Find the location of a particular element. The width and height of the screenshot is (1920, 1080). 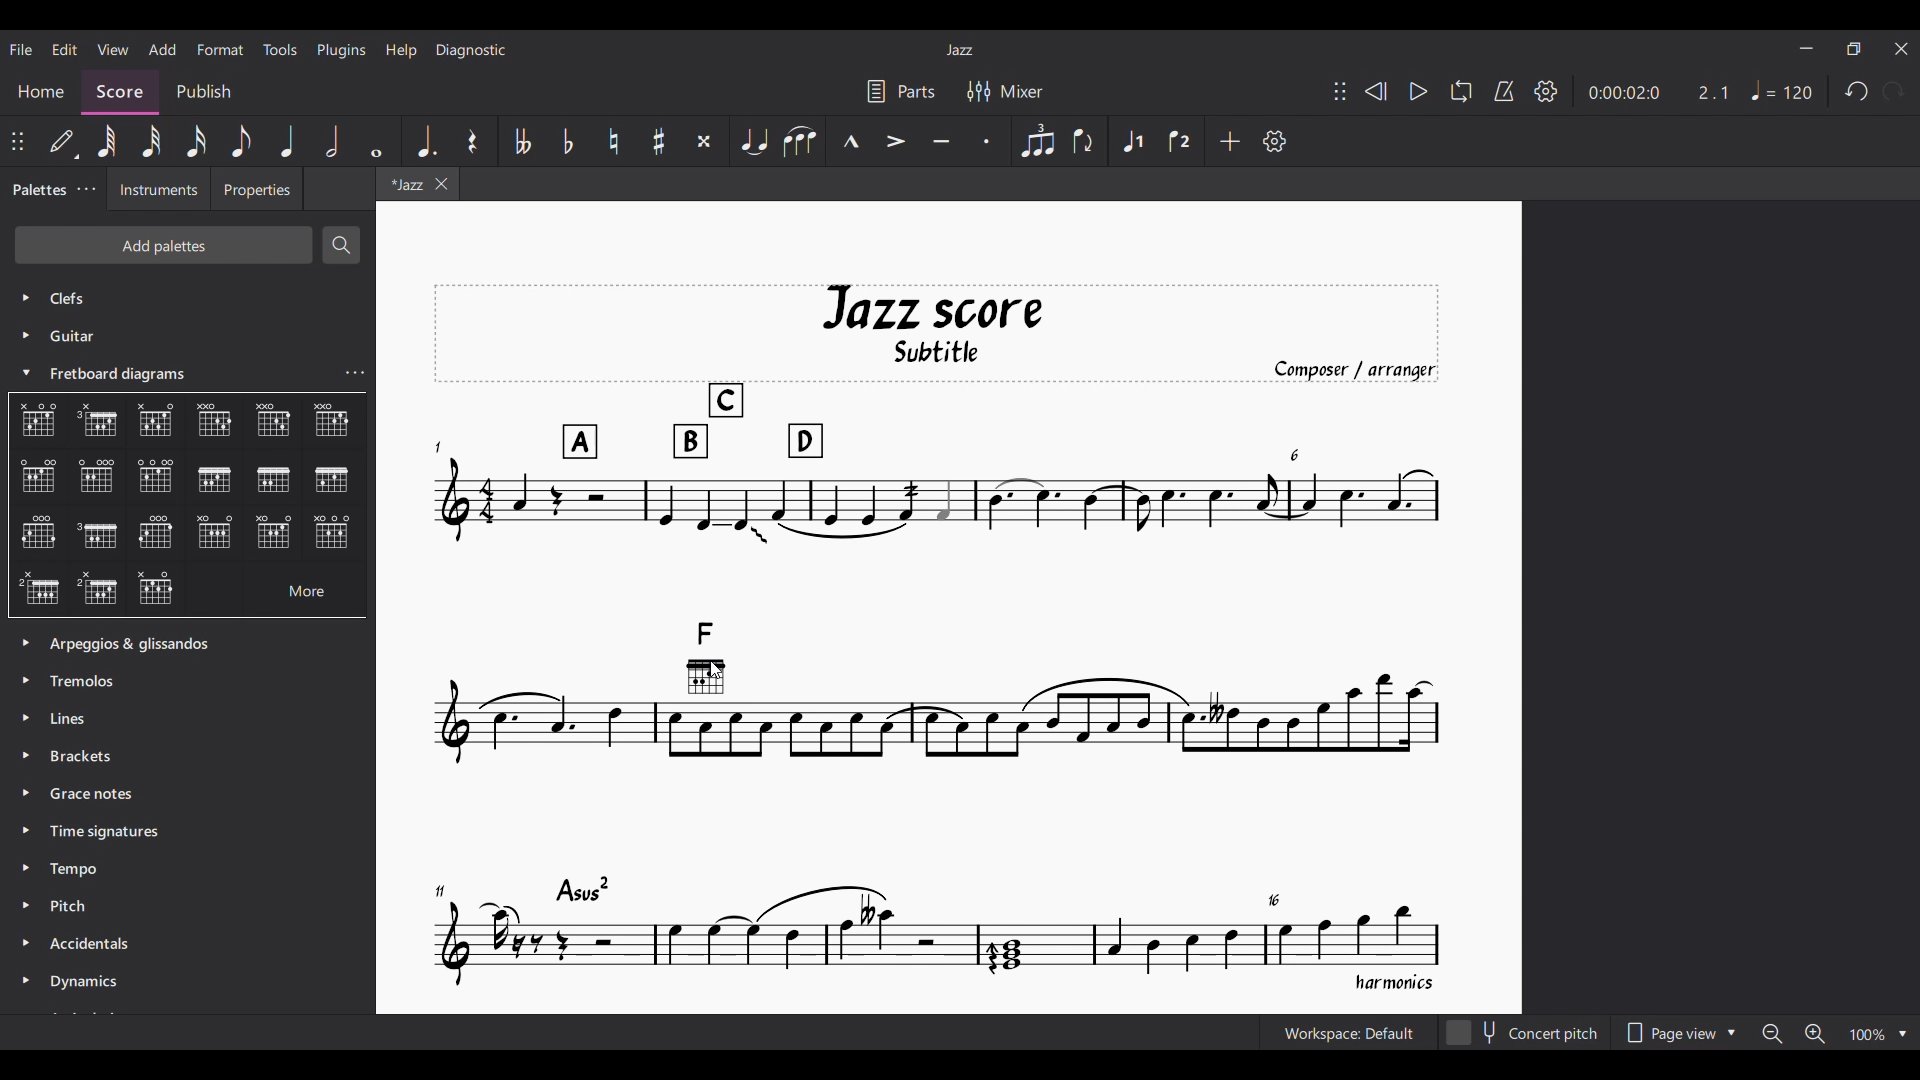

Toggle double sharp is located at coordinates (705, 141).